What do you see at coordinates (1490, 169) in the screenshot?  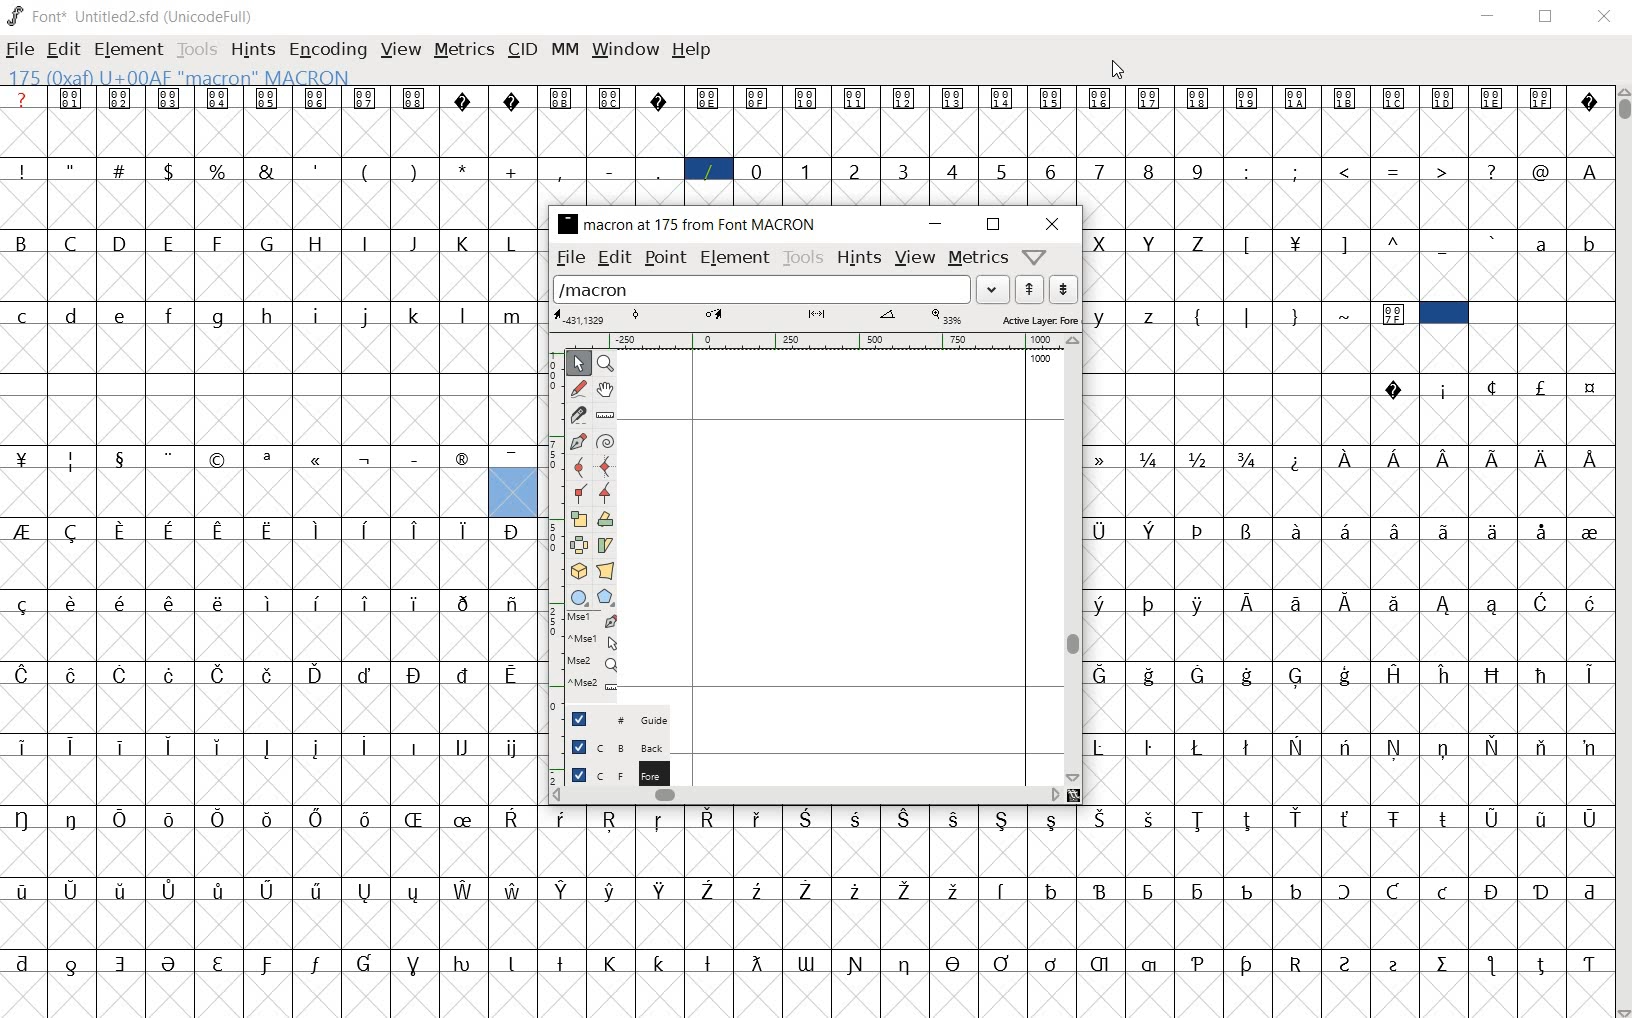 I see `?` at bounding box center [1490, 169].